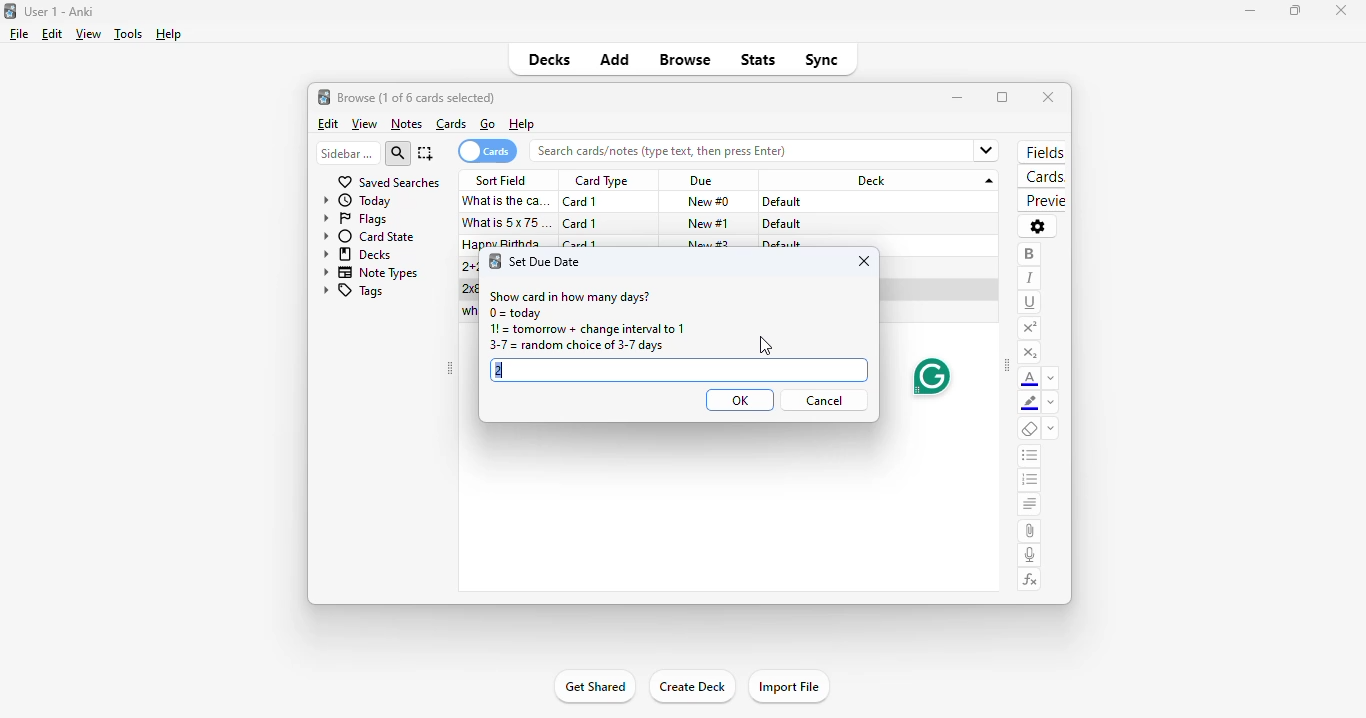  What do you see at coordinates (1030, 404) in the screenshot?
I see `text highlighting color` at bounding box center [1030, 404].